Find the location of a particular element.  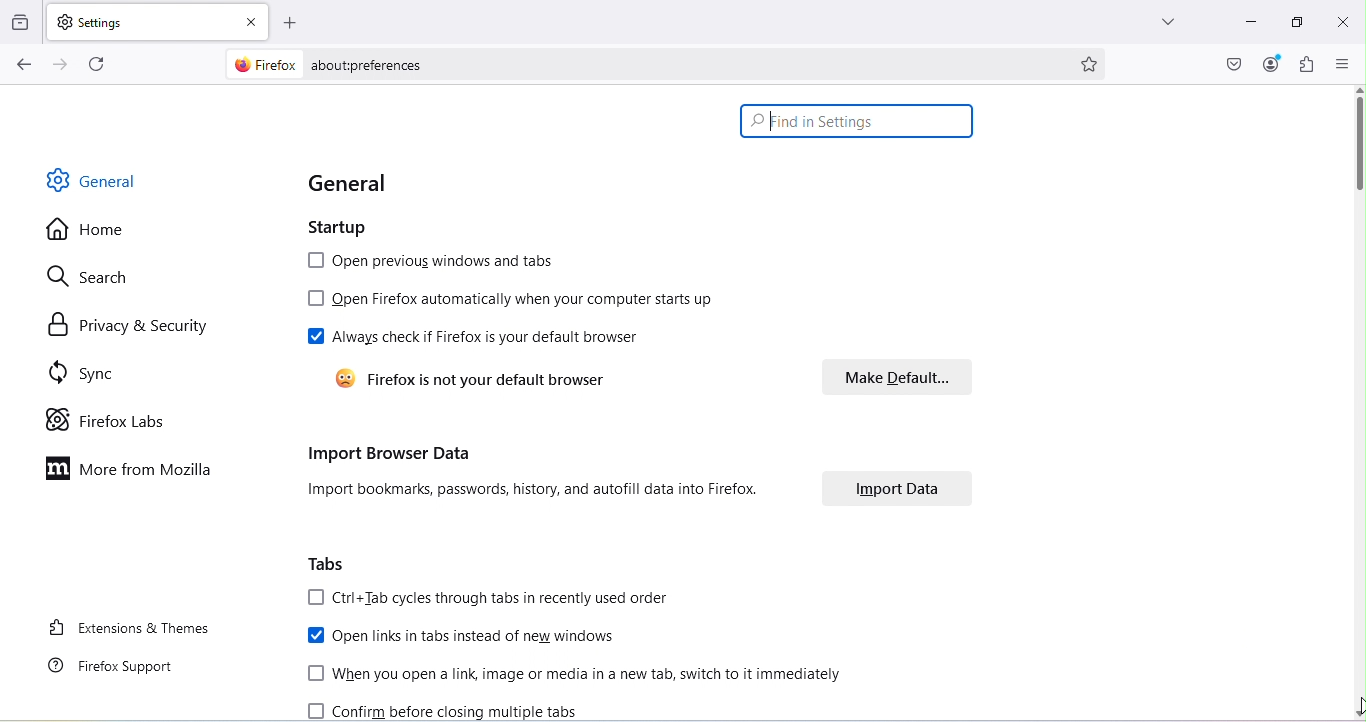

Open previous windows and tabs is located at coordinates (433, 262).